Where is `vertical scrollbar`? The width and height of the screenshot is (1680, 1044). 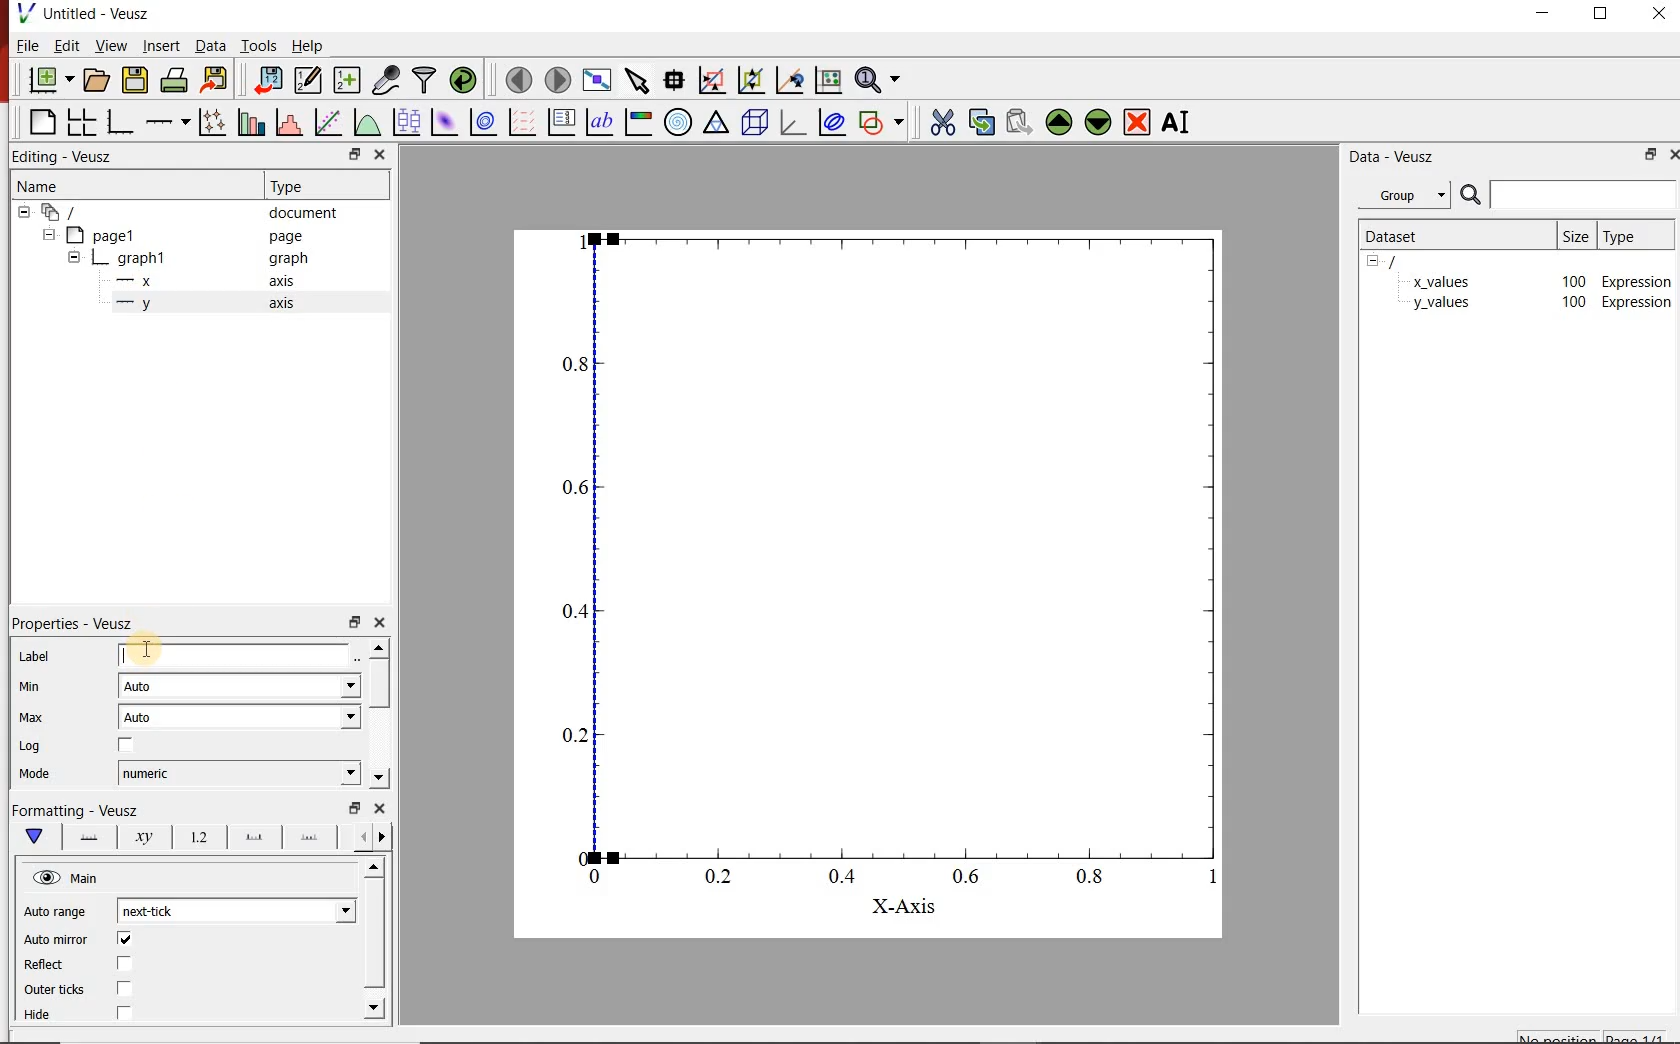
vertical scrollbar is located at coordinates (372, 935).